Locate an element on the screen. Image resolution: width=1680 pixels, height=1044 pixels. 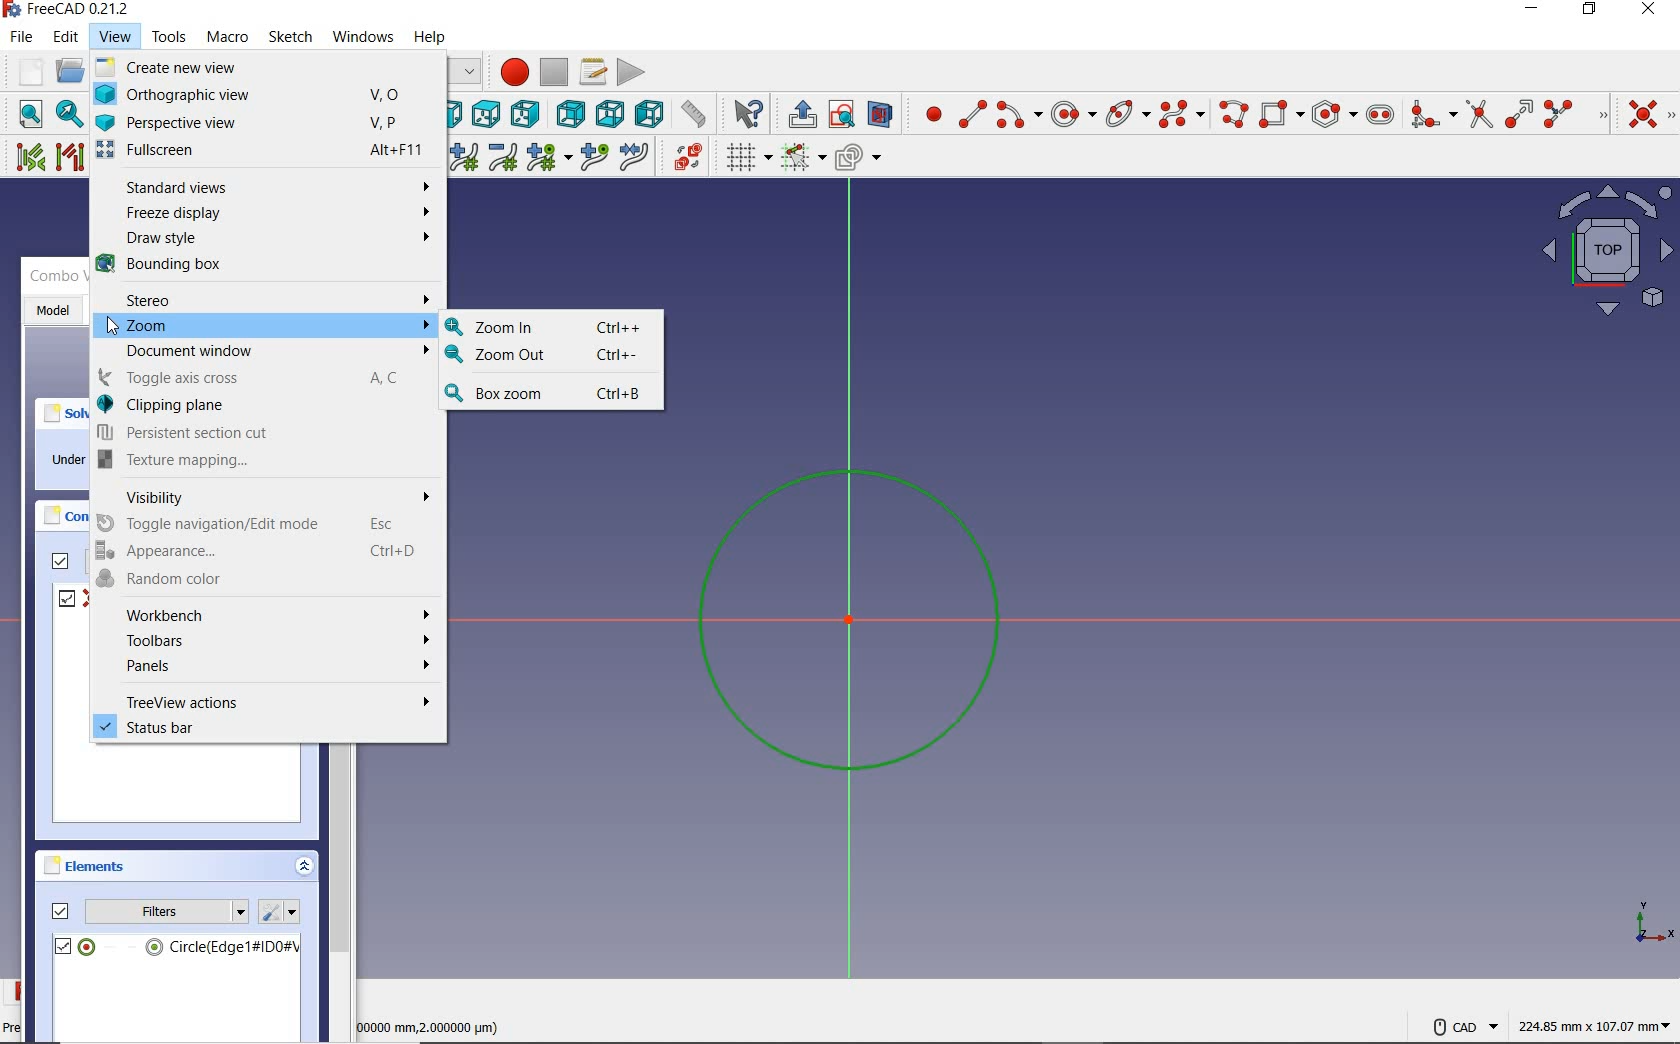
toggle grid is located at coordinates (743, 157).